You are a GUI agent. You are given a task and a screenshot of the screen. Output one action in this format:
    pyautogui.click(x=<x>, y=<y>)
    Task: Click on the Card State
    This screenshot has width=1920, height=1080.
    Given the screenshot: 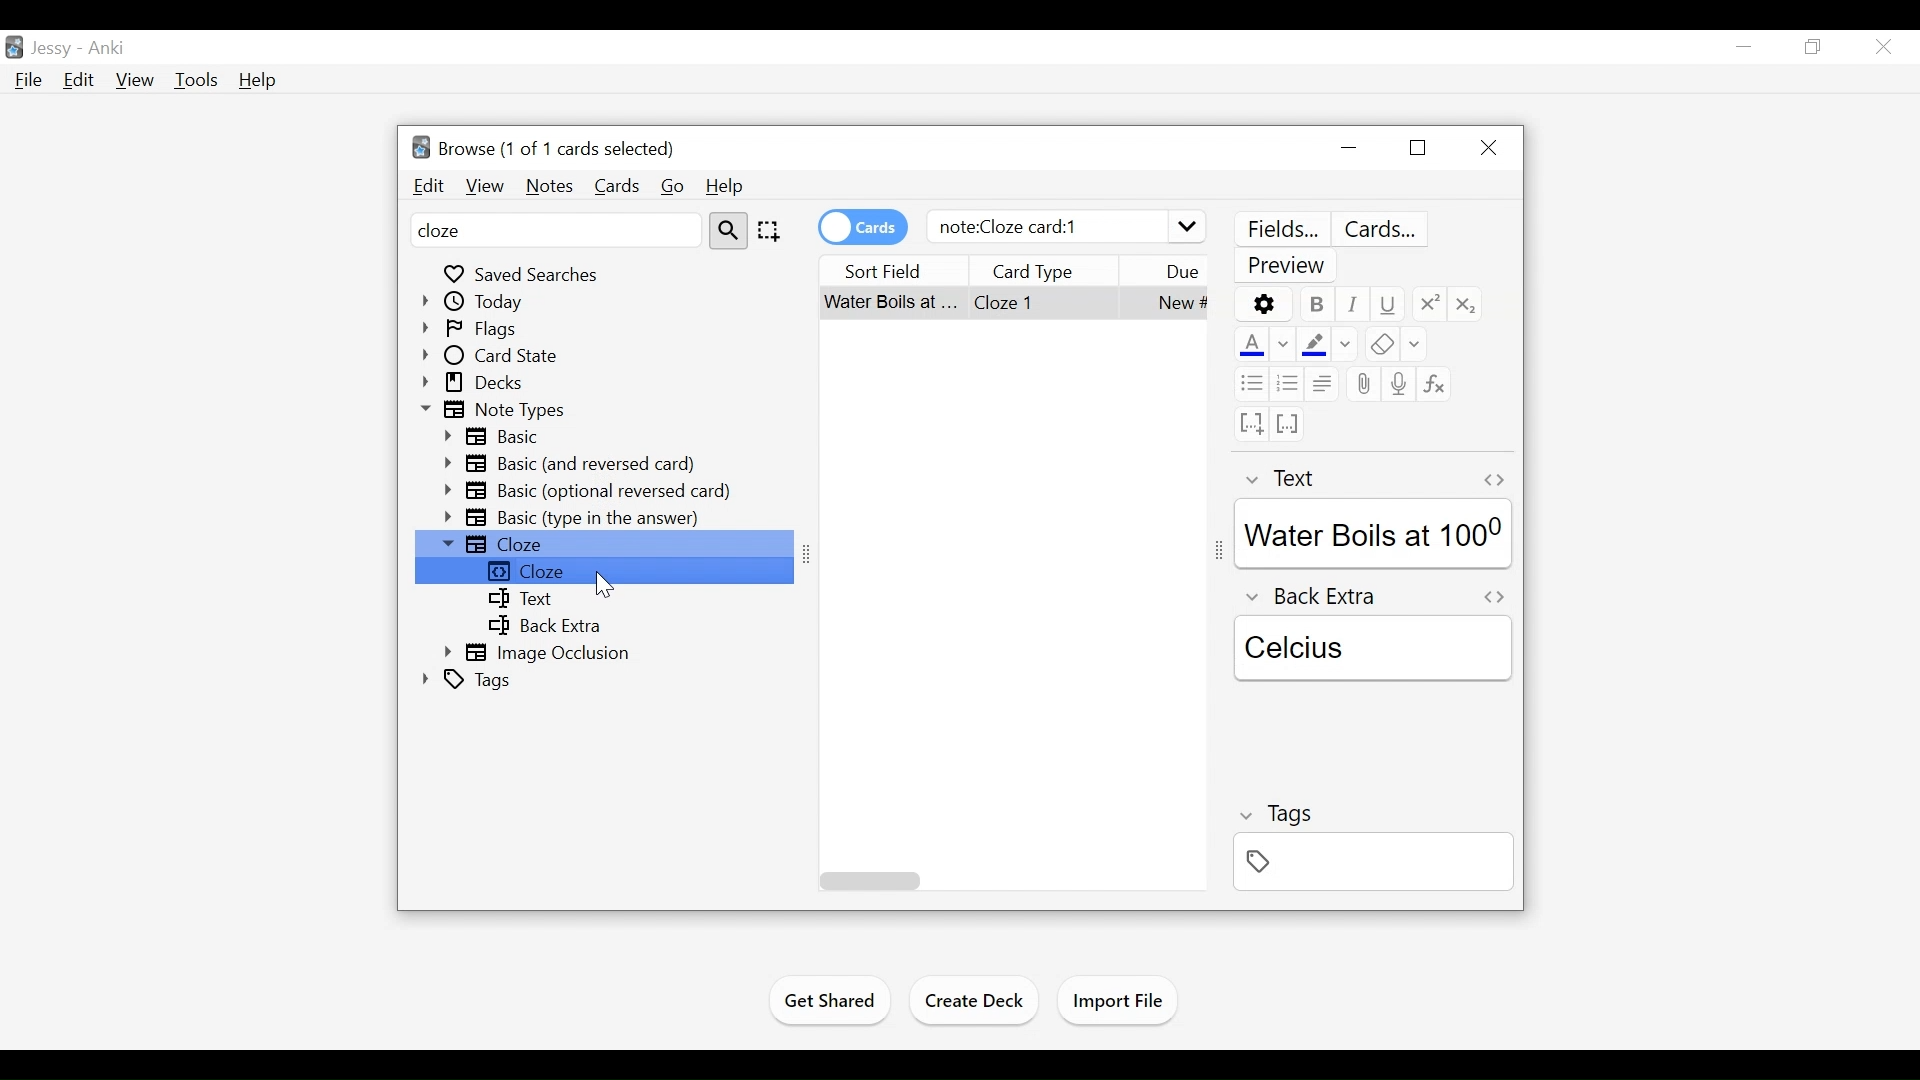 What is the action you would take?
    pyautogui.click(x=502, y=356)
    